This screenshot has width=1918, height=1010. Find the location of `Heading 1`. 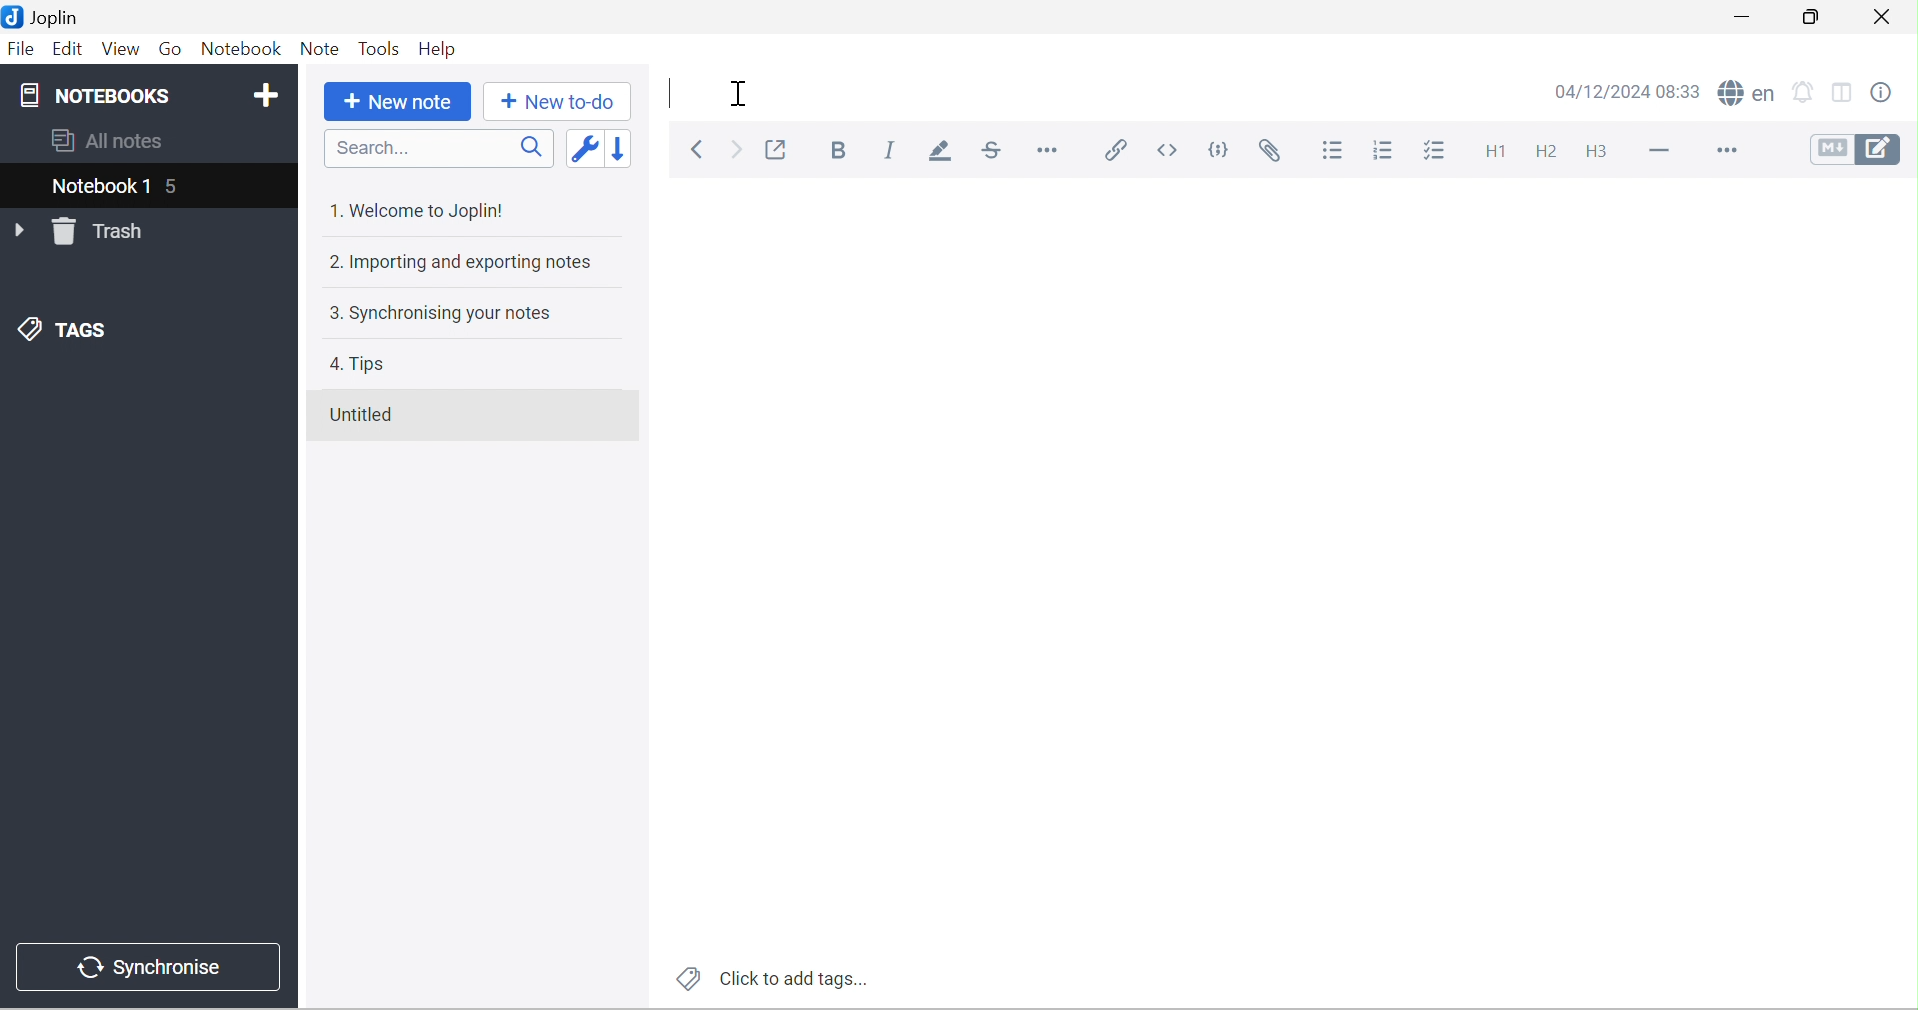

Heading 1 is located at coordinates (1503, 150).